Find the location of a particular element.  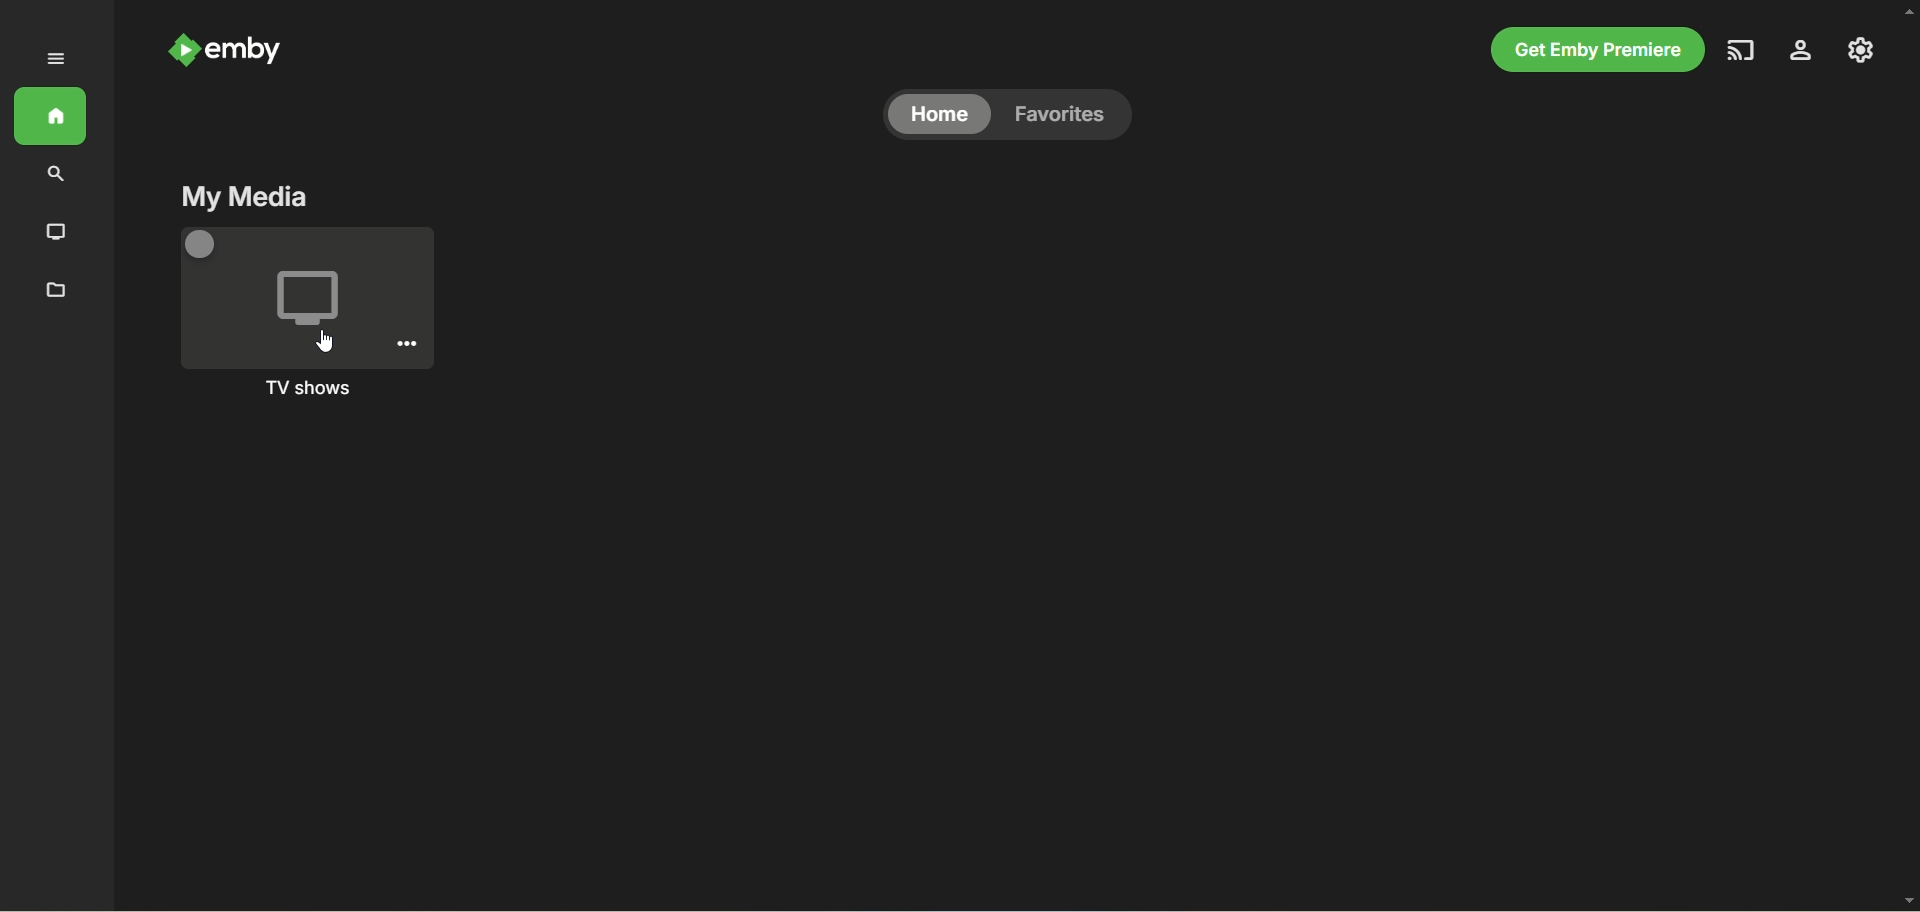

Settings is located at coordinates (407, 343).